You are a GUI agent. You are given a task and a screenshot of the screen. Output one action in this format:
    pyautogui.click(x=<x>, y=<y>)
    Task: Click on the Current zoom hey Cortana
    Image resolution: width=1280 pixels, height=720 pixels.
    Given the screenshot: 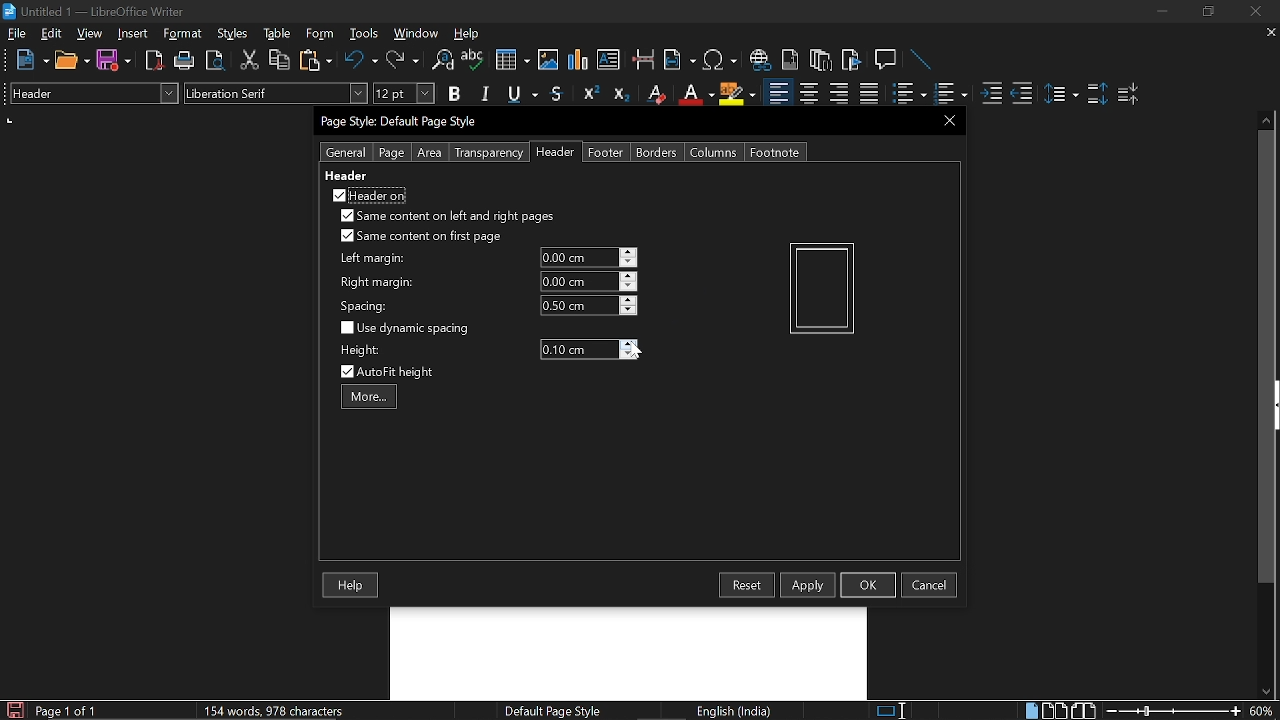 What is the action you would take?
    pyautogui.click(x=1261, y=710)
    